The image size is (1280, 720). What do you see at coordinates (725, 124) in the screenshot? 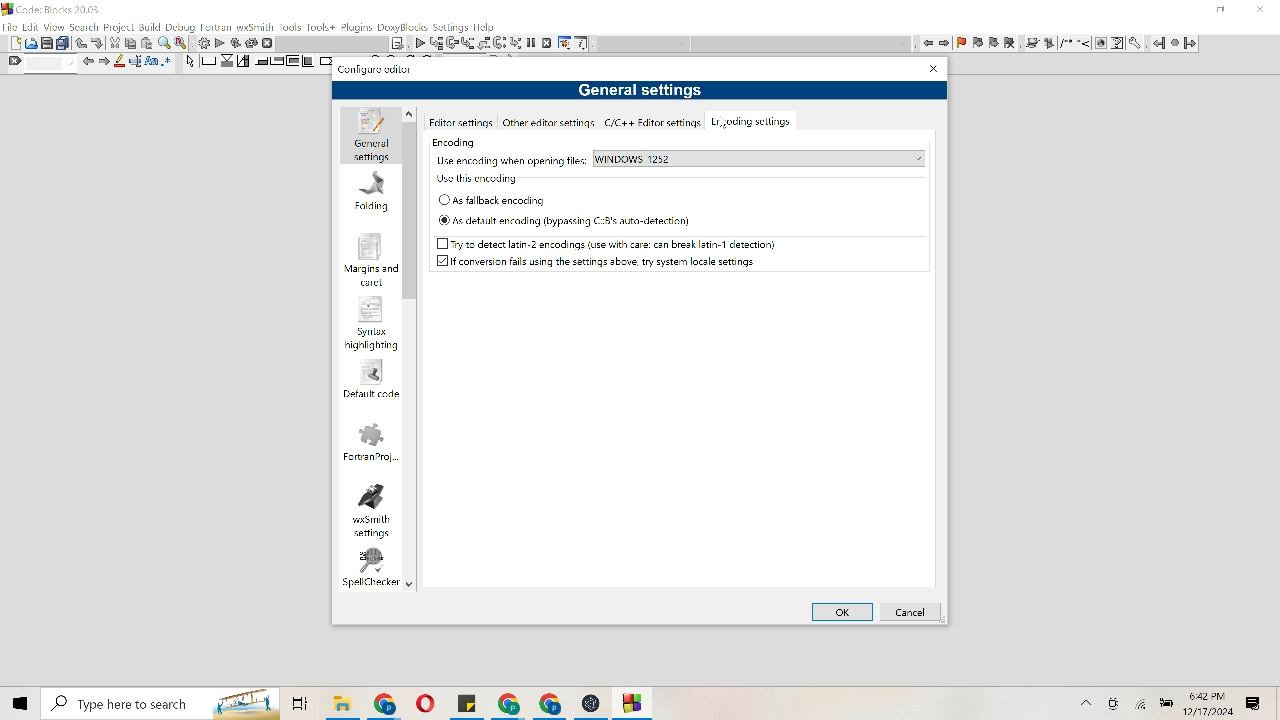
I see `Cursor` at bounding box center [725, 124].